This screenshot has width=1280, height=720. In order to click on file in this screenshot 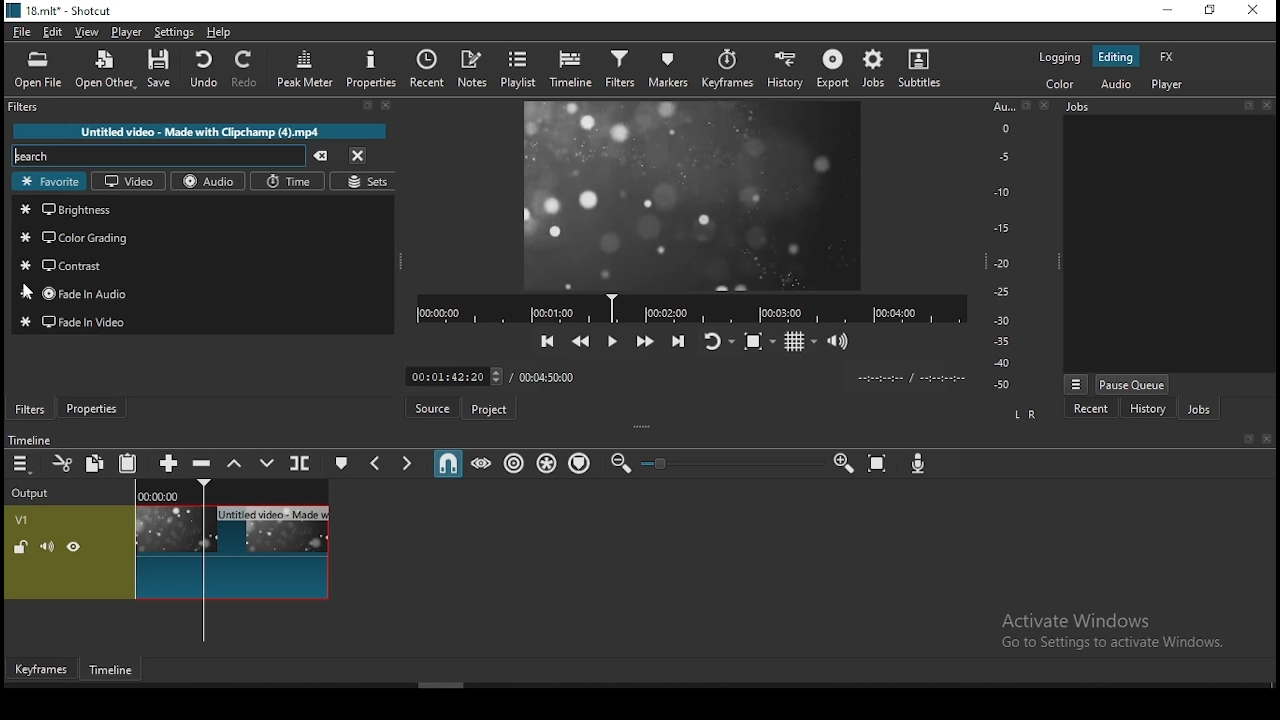, I will do `click(22, 33)`.